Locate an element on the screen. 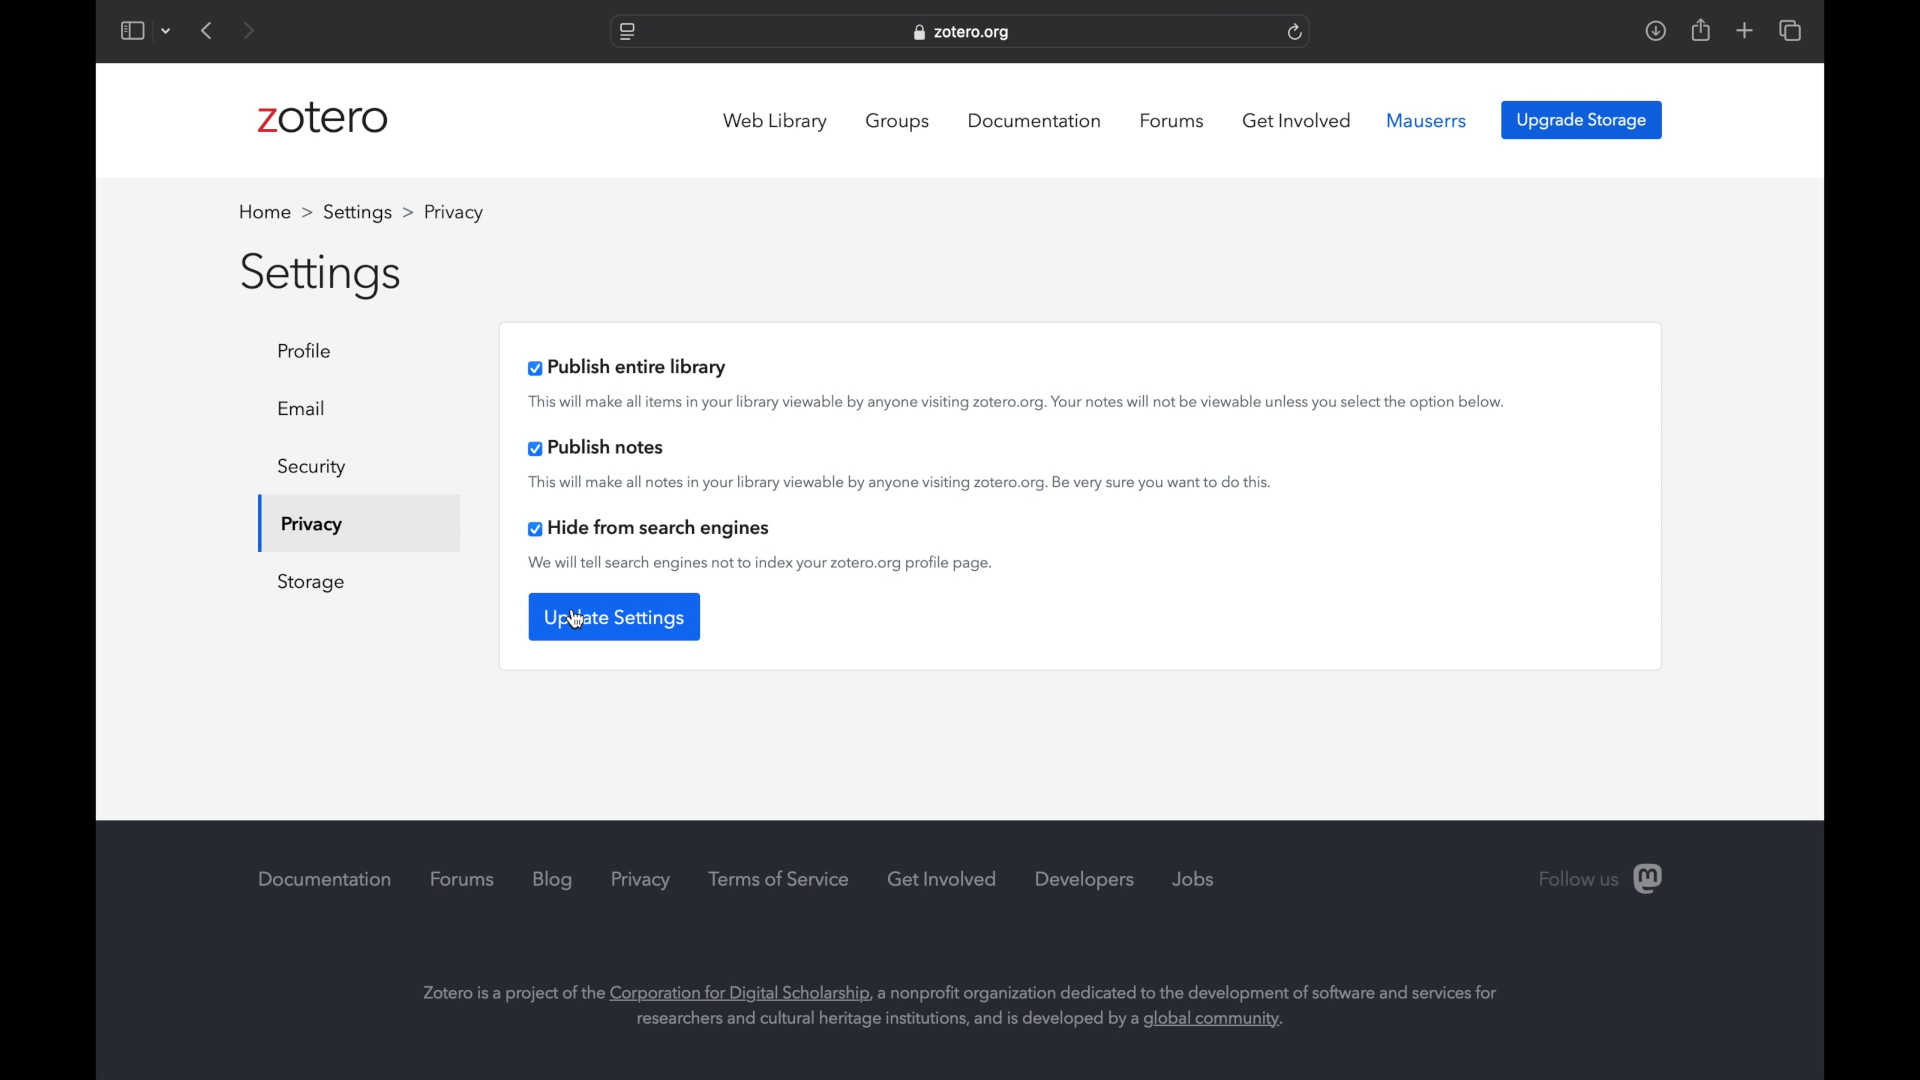 The height and width of the screenshot is (1080, 1920). show tab overview is located at coordinates (1790, 30).